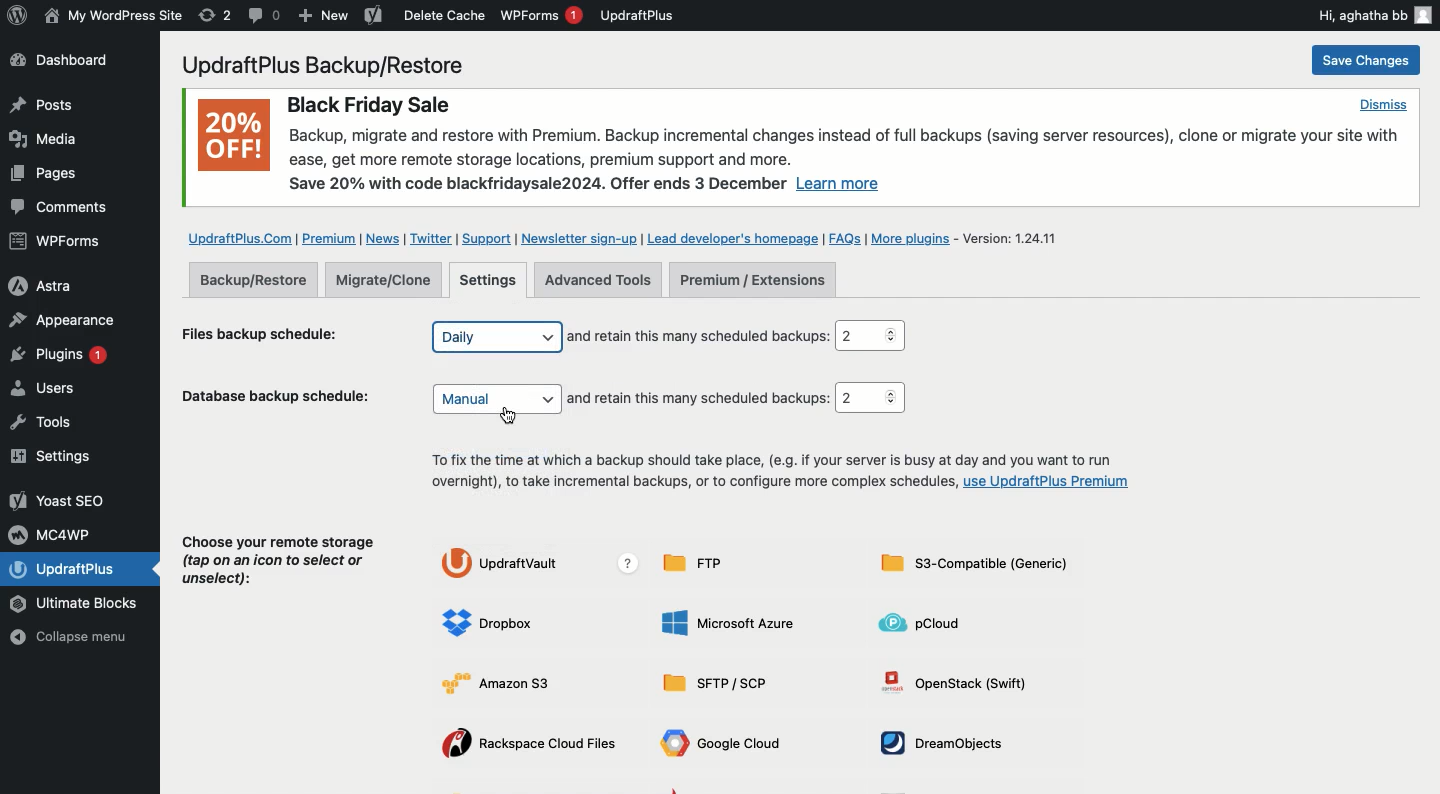 The width and height of the screenshot is (1440, 794). Describe the element at coordinates (869, 398) in the screenshot. I see `2` at that location.